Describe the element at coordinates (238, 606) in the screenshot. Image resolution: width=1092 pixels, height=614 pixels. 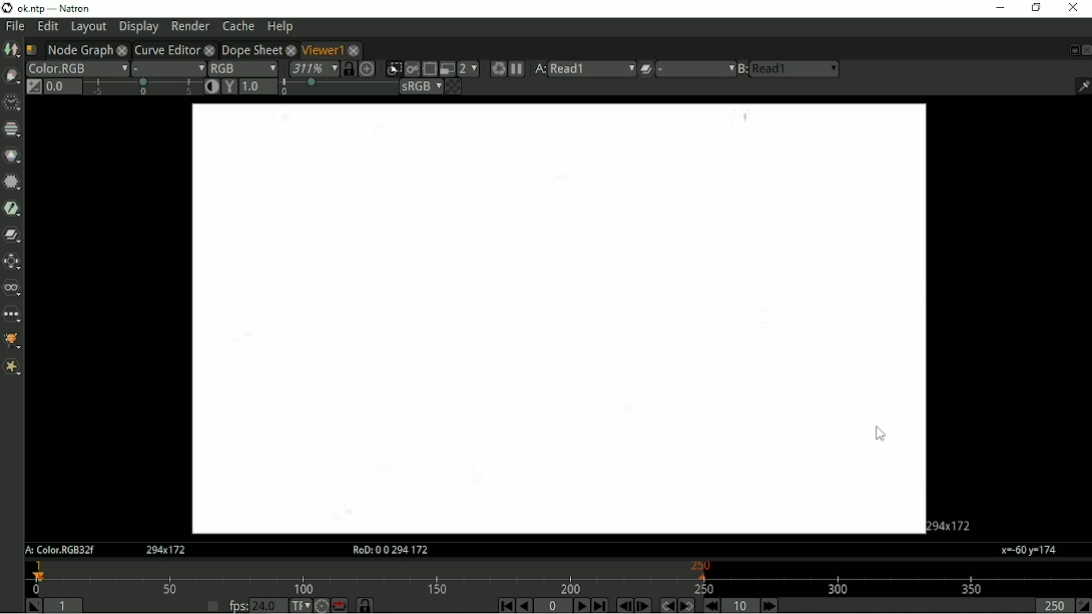
I see `fps` at that location.